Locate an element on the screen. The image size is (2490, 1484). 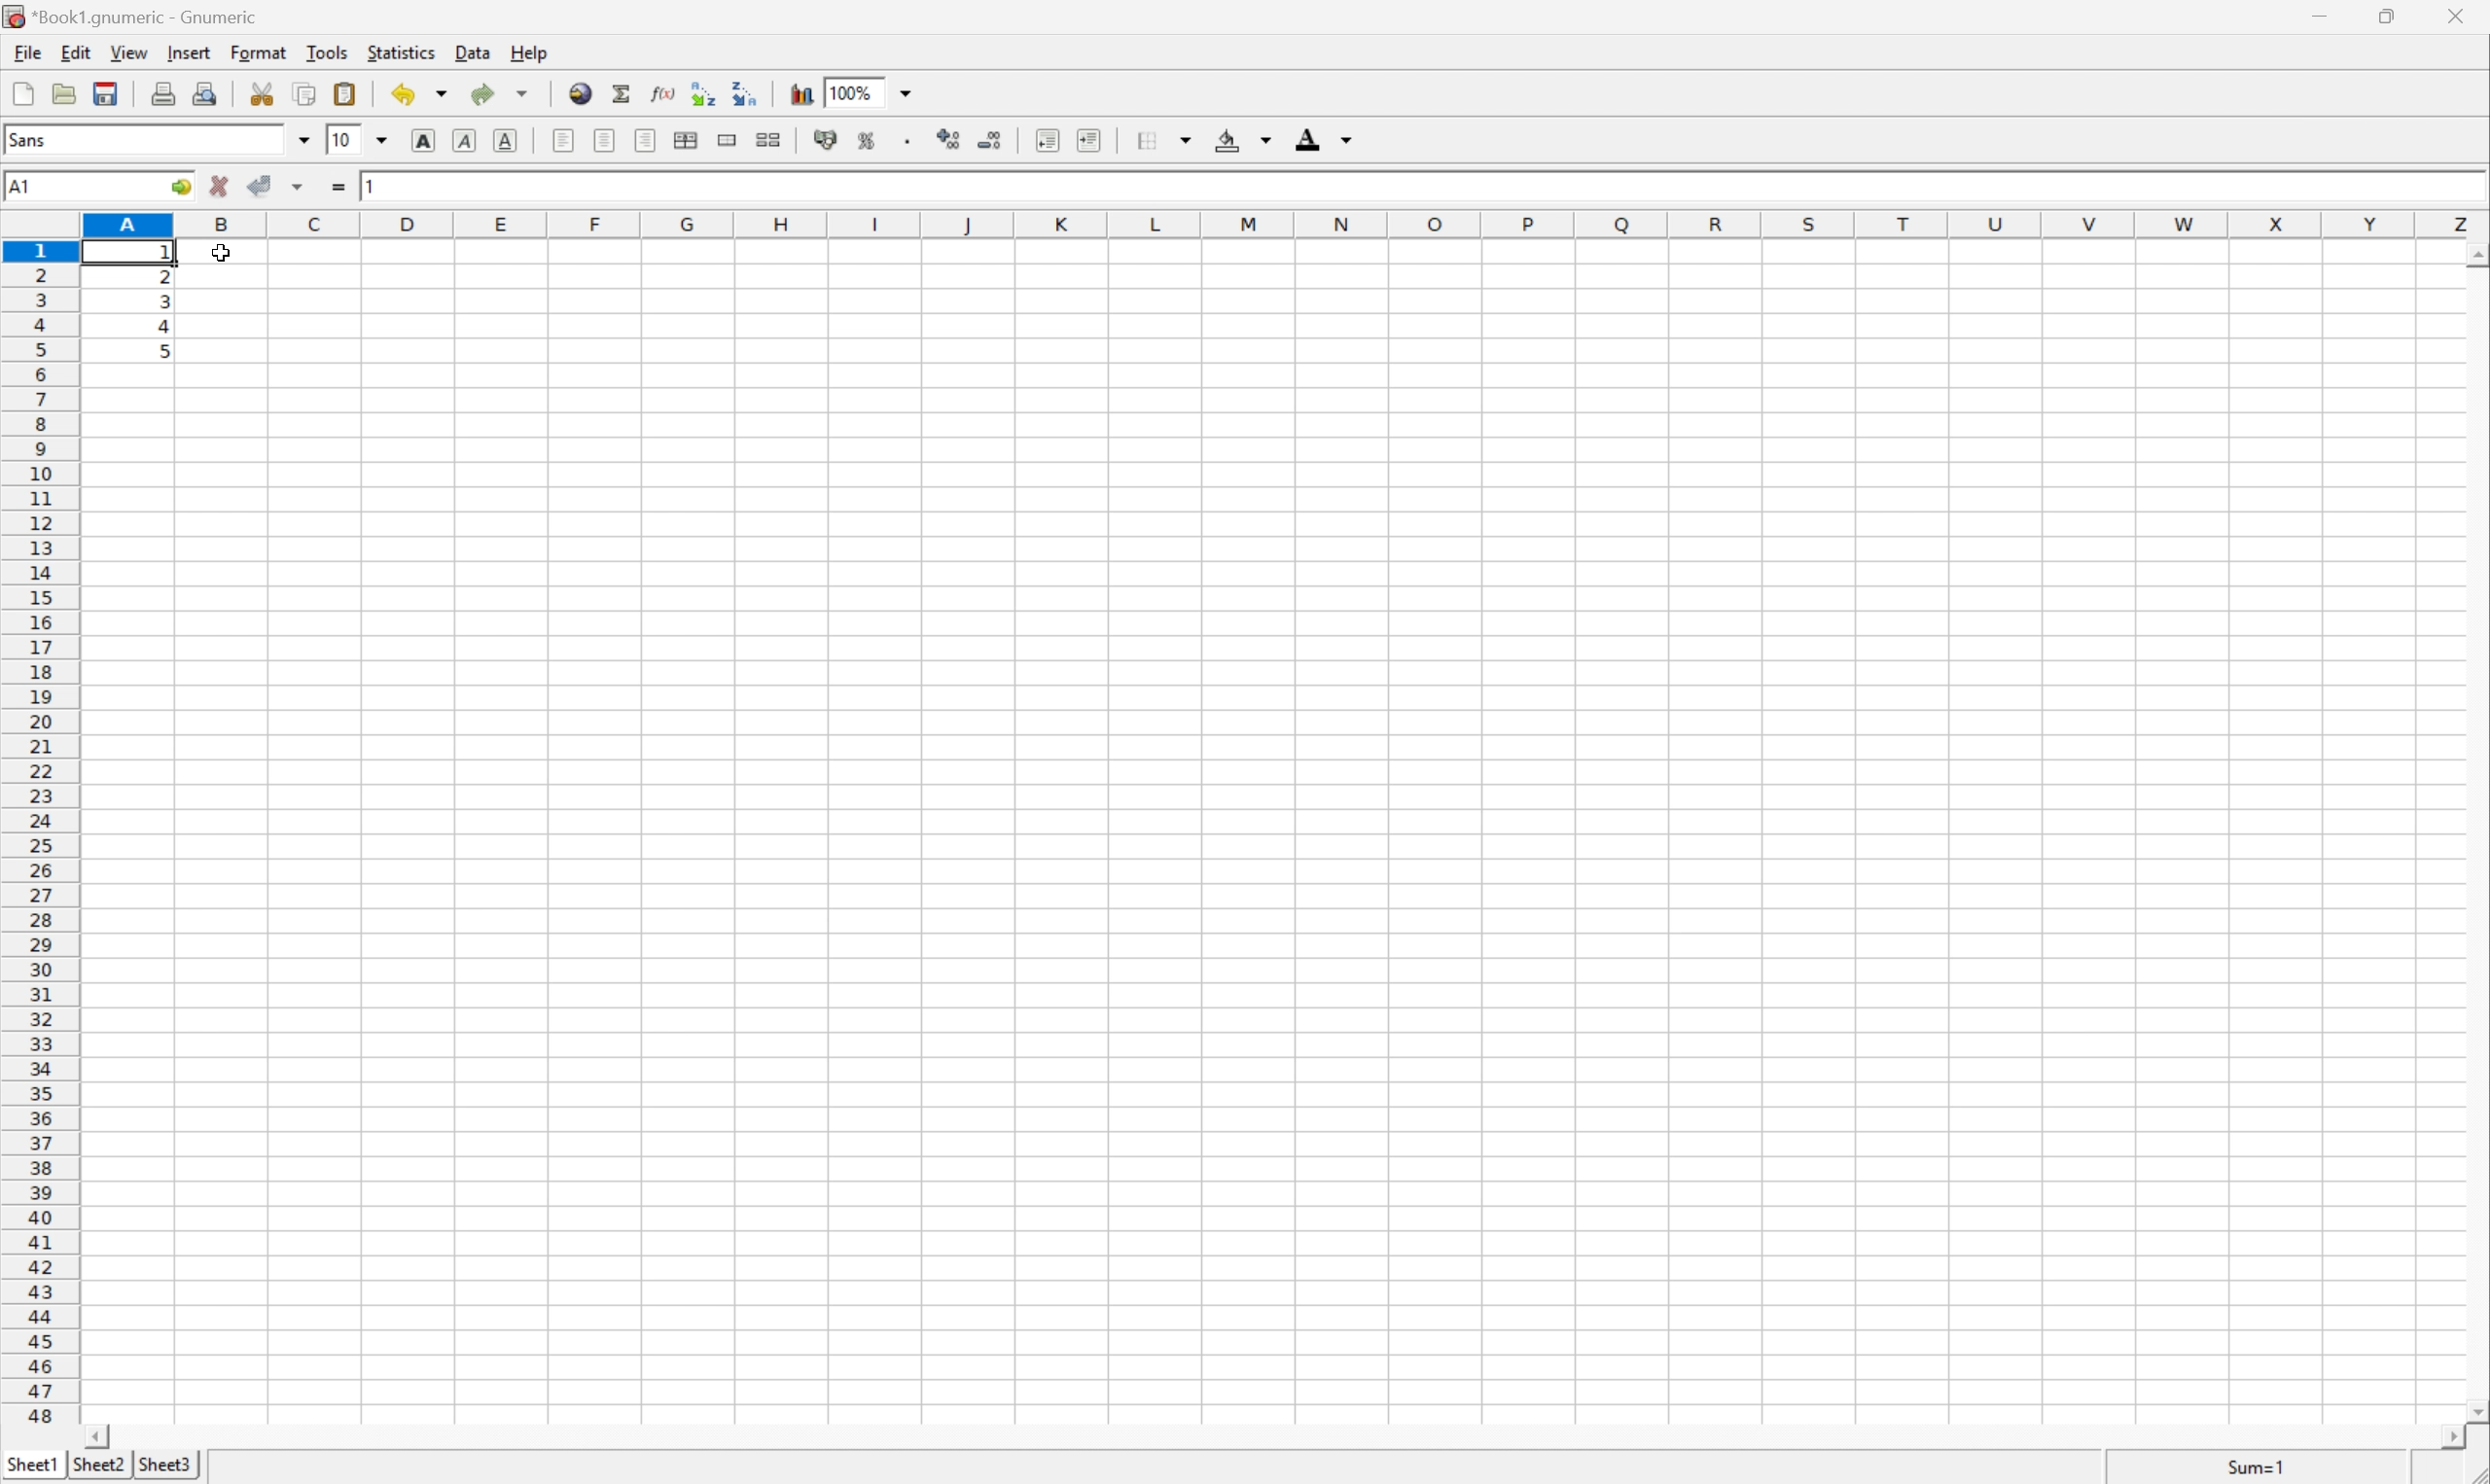
Sheet2 is located at coordinates (100, 1466).